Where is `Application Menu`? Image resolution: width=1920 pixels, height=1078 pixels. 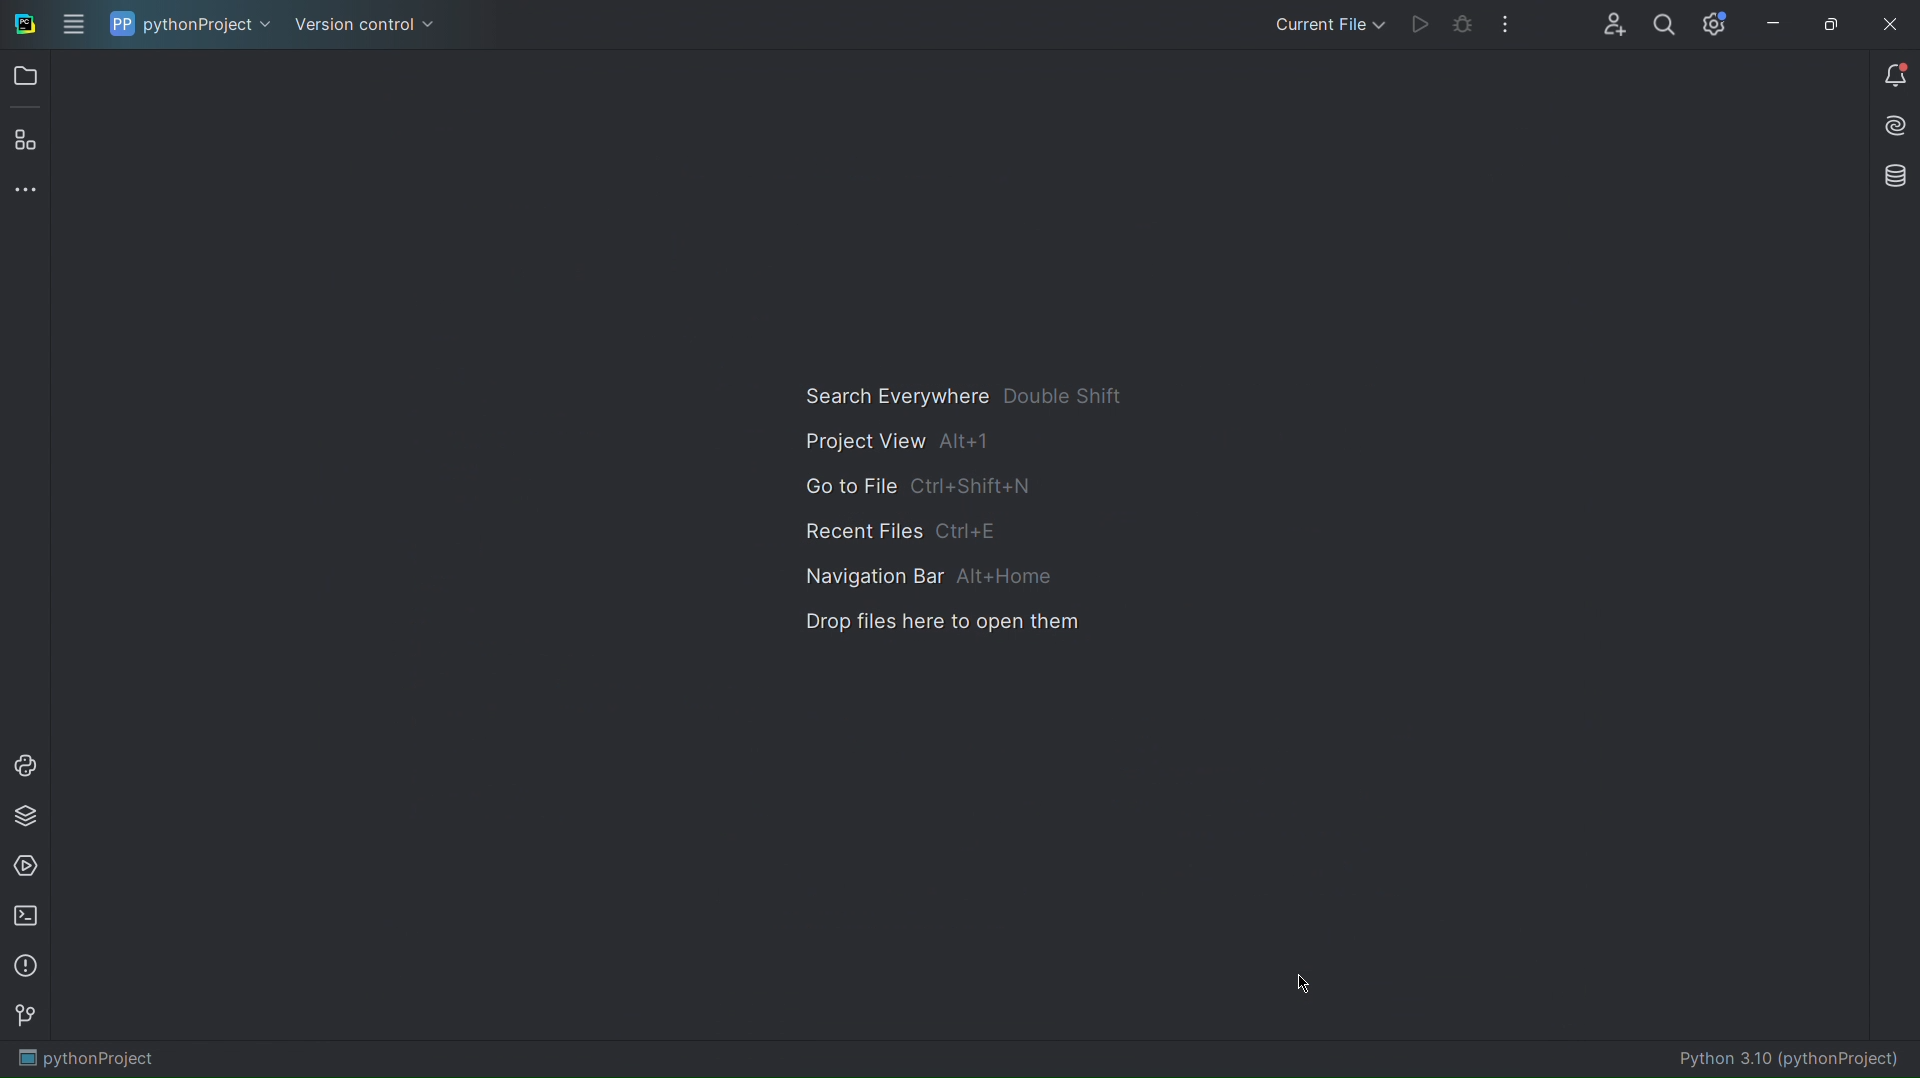 Application Menu is located at coordinates (72, 25).